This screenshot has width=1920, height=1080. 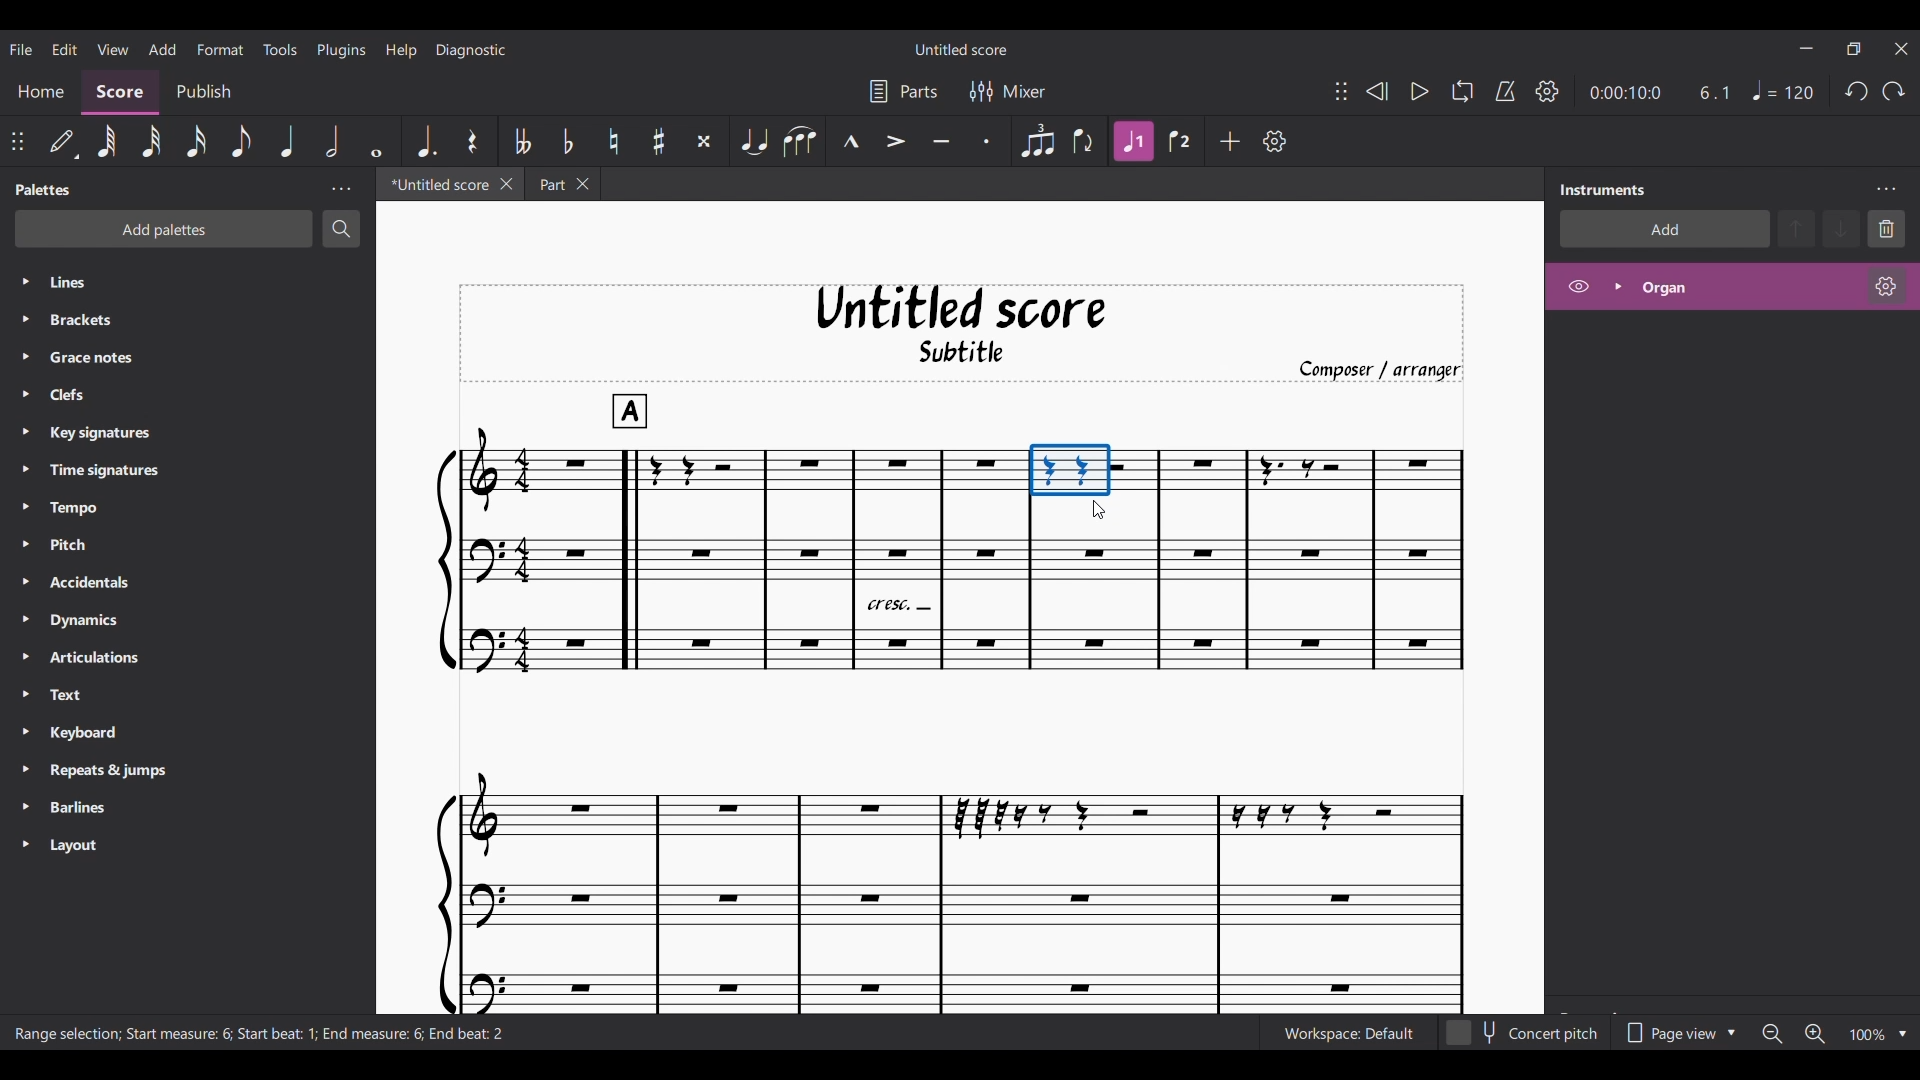 What do you see at coordinates (1660, 93) in the screenshot?
I see `Current ratio and duration of score` at bounding box center [1660, 93].